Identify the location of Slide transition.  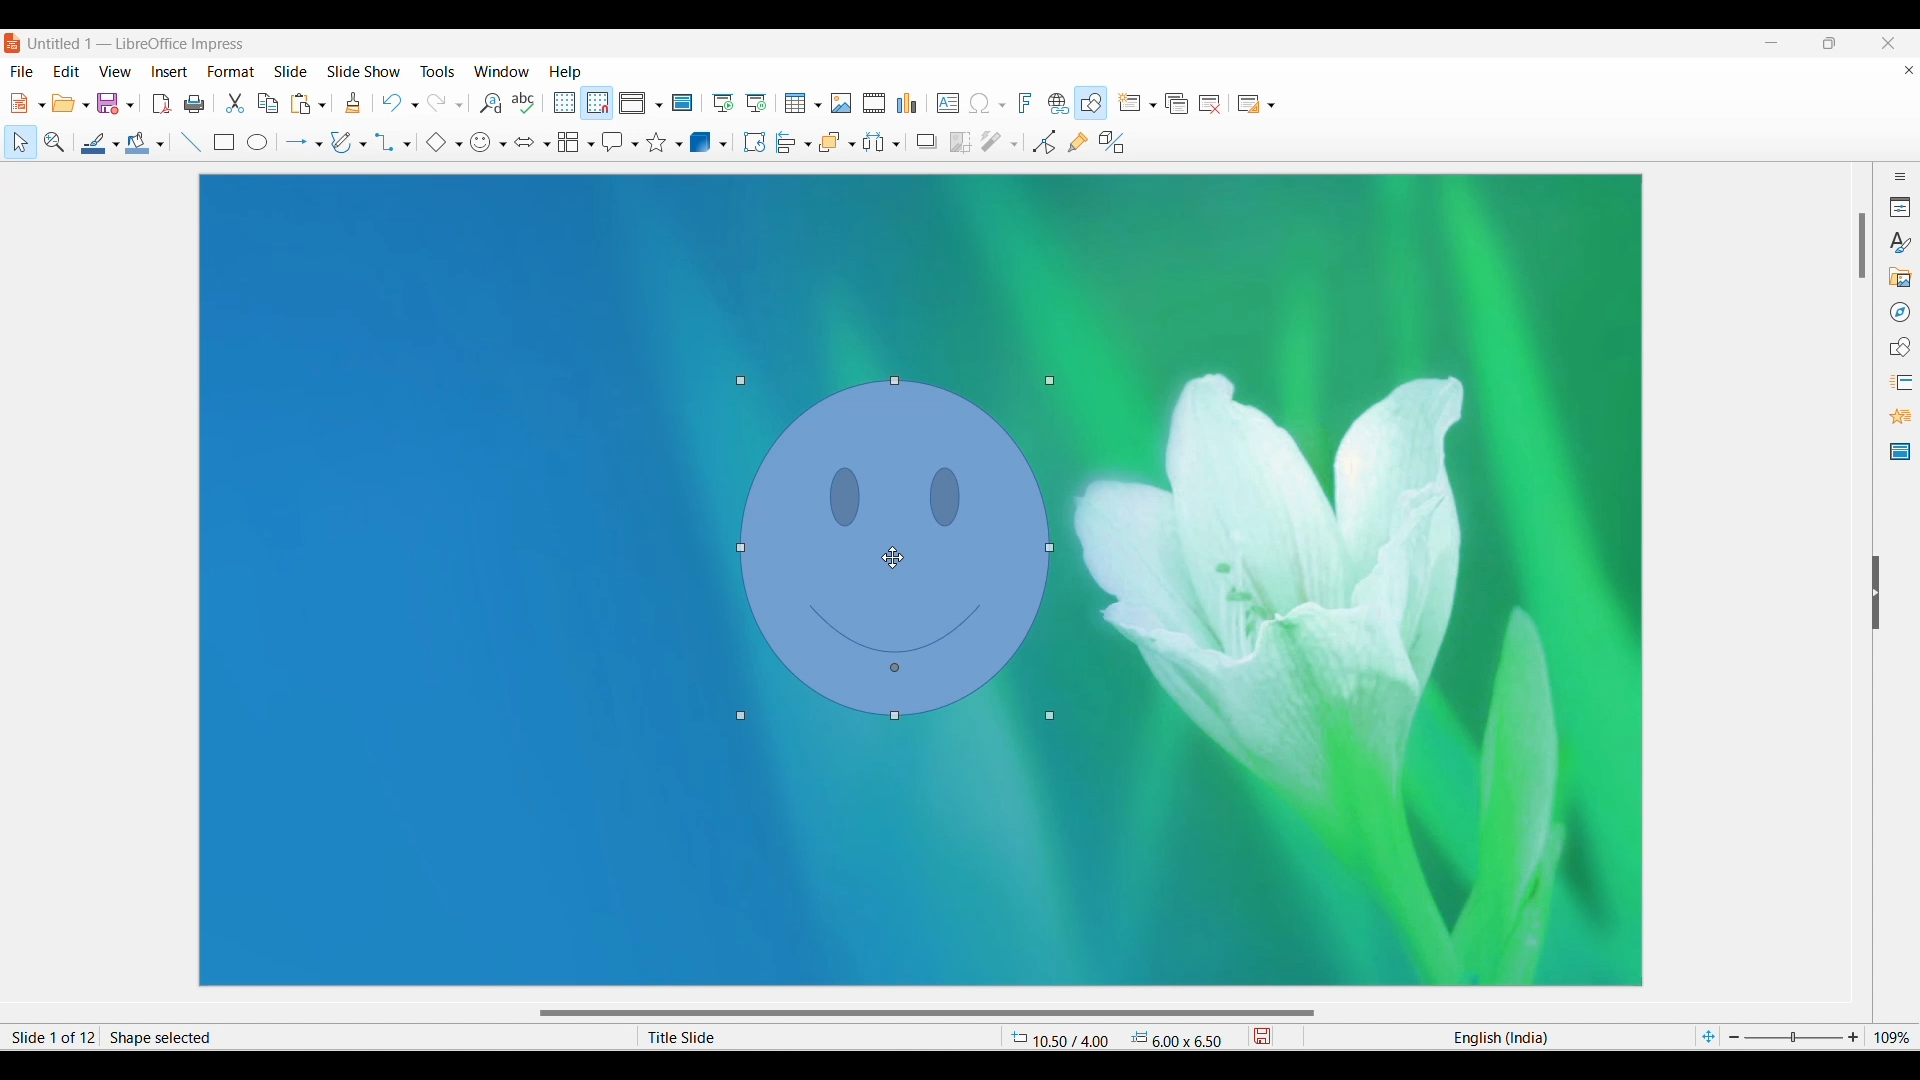
(1900, 382).